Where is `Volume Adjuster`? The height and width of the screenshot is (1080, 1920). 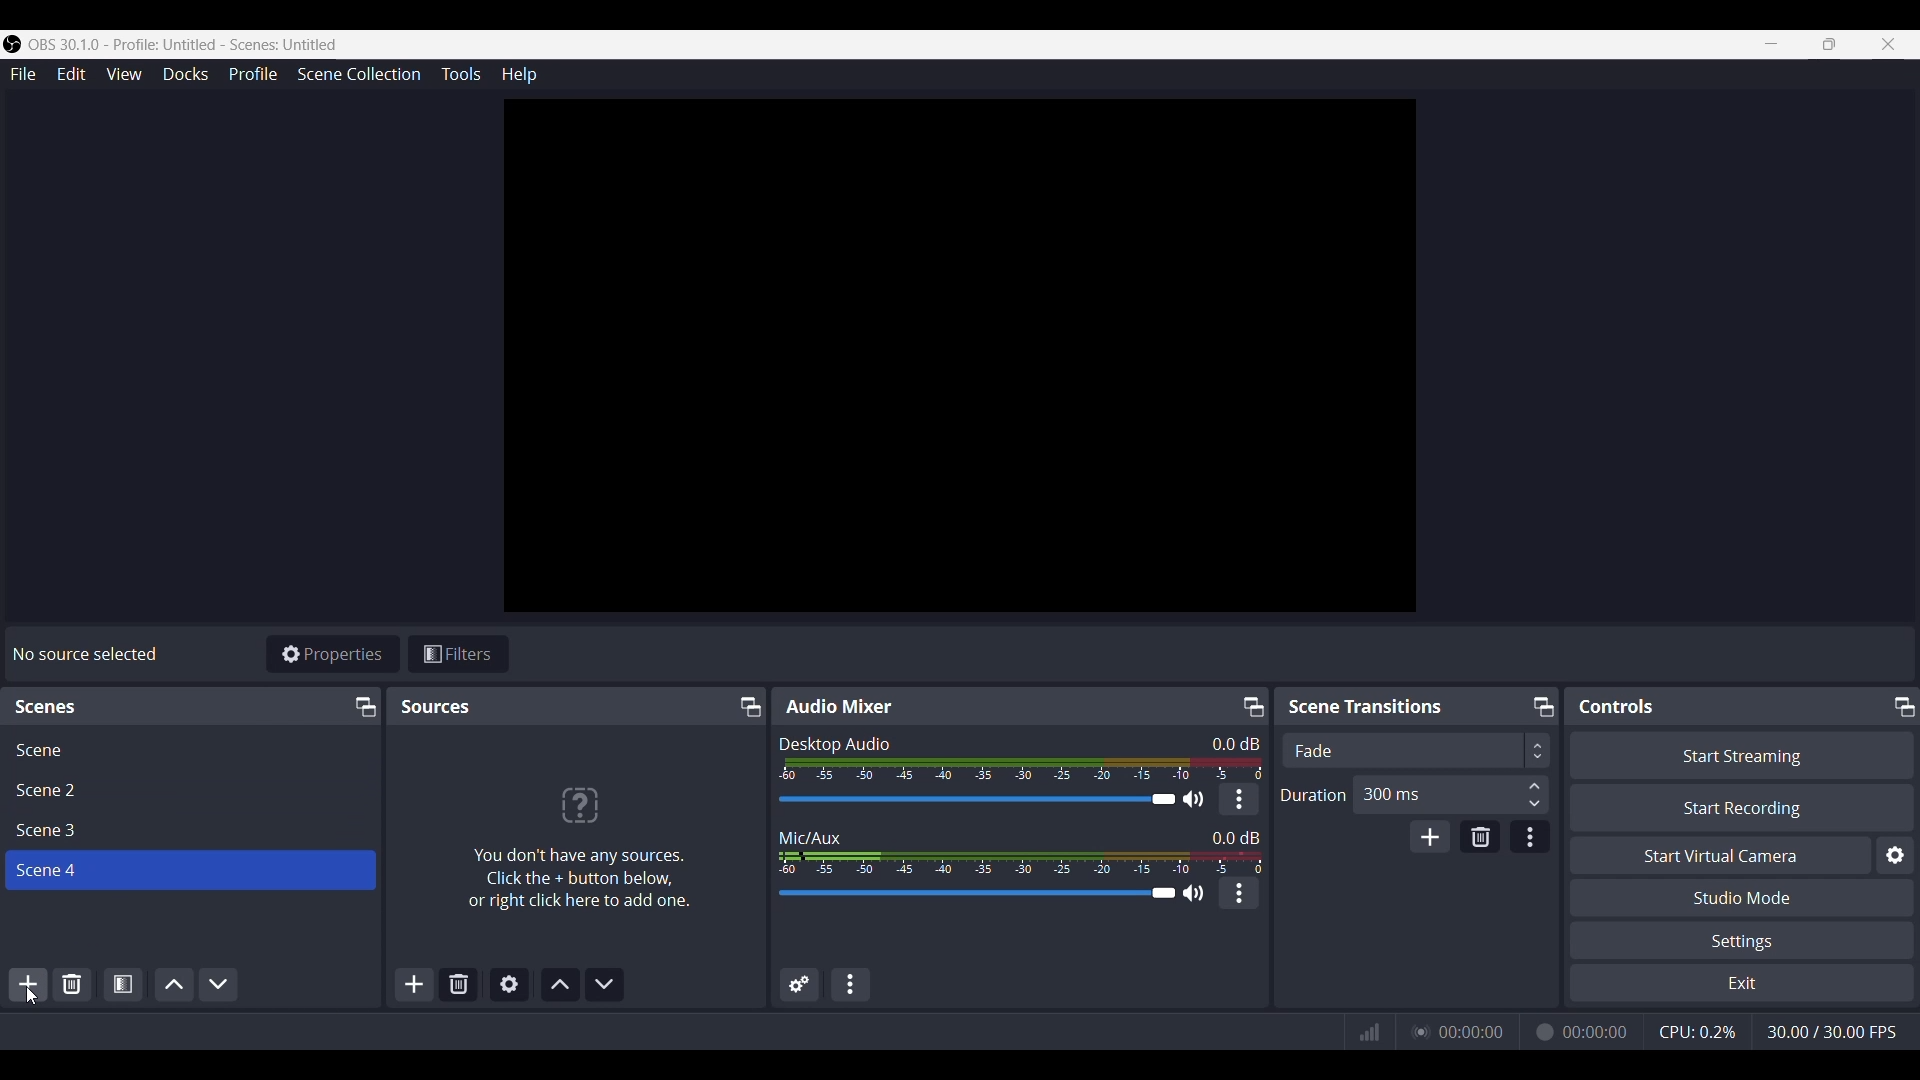 Volume Adjuster is located at coordinates (989, 800).